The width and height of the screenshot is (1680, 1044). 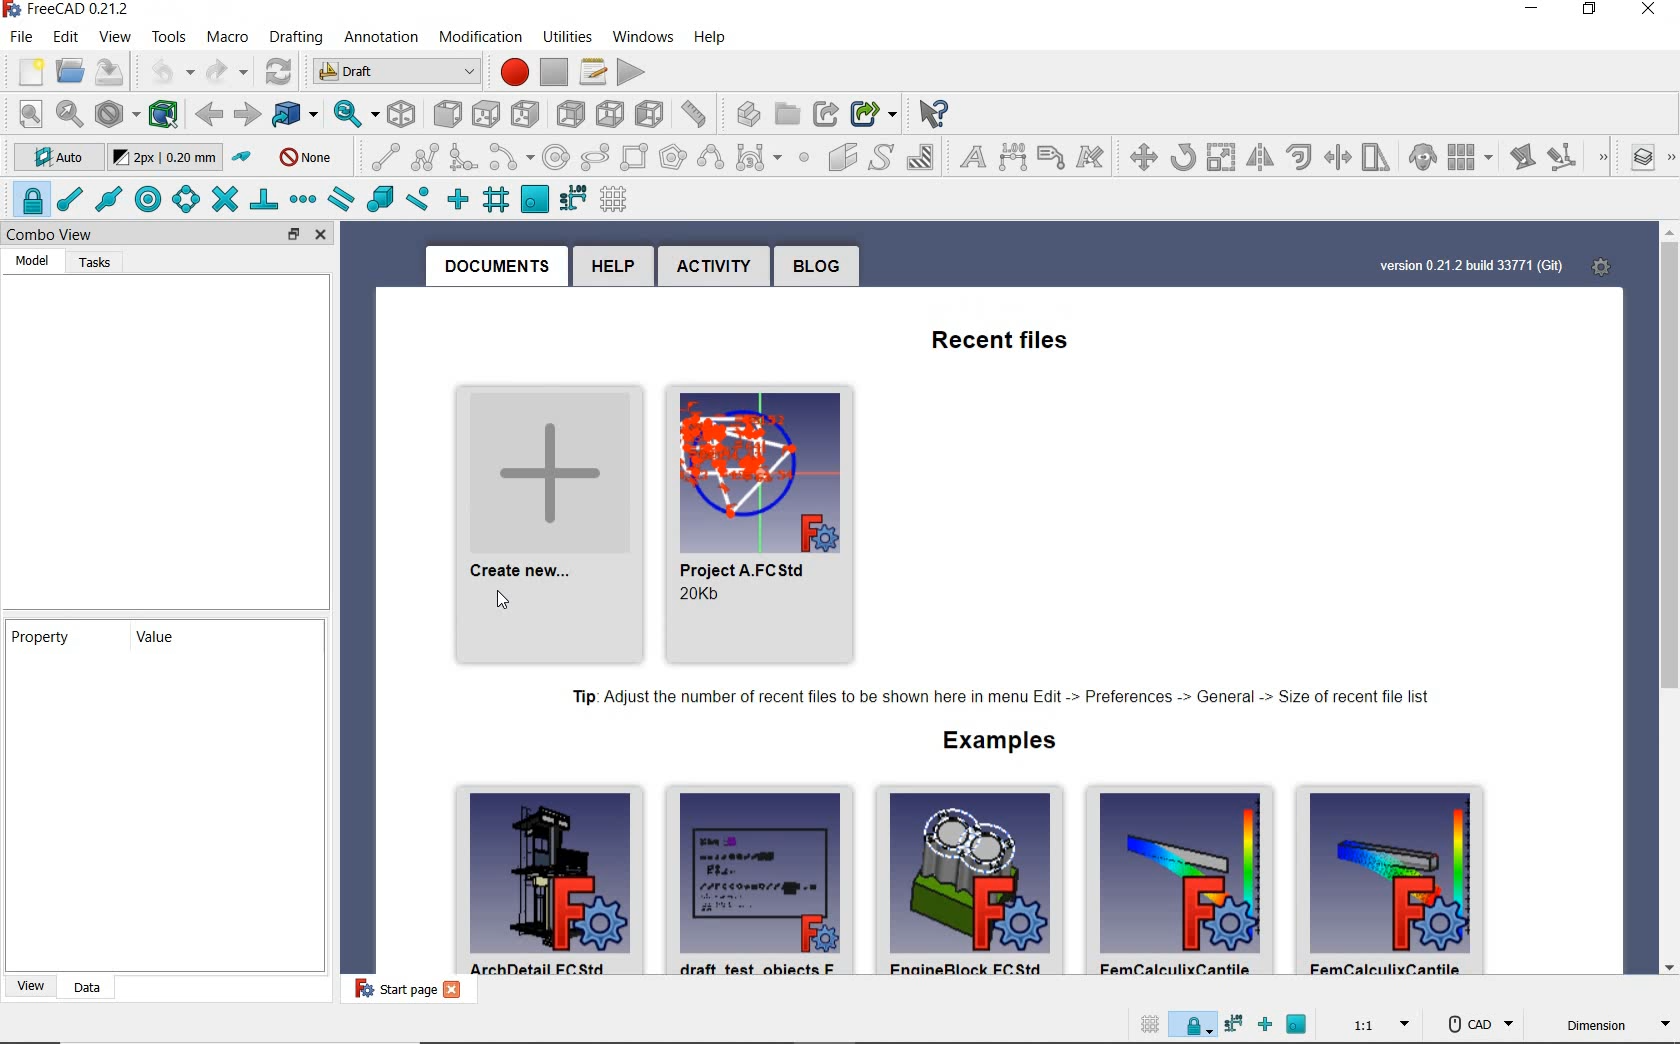 I want to click on property, so click(x=38, y=635).